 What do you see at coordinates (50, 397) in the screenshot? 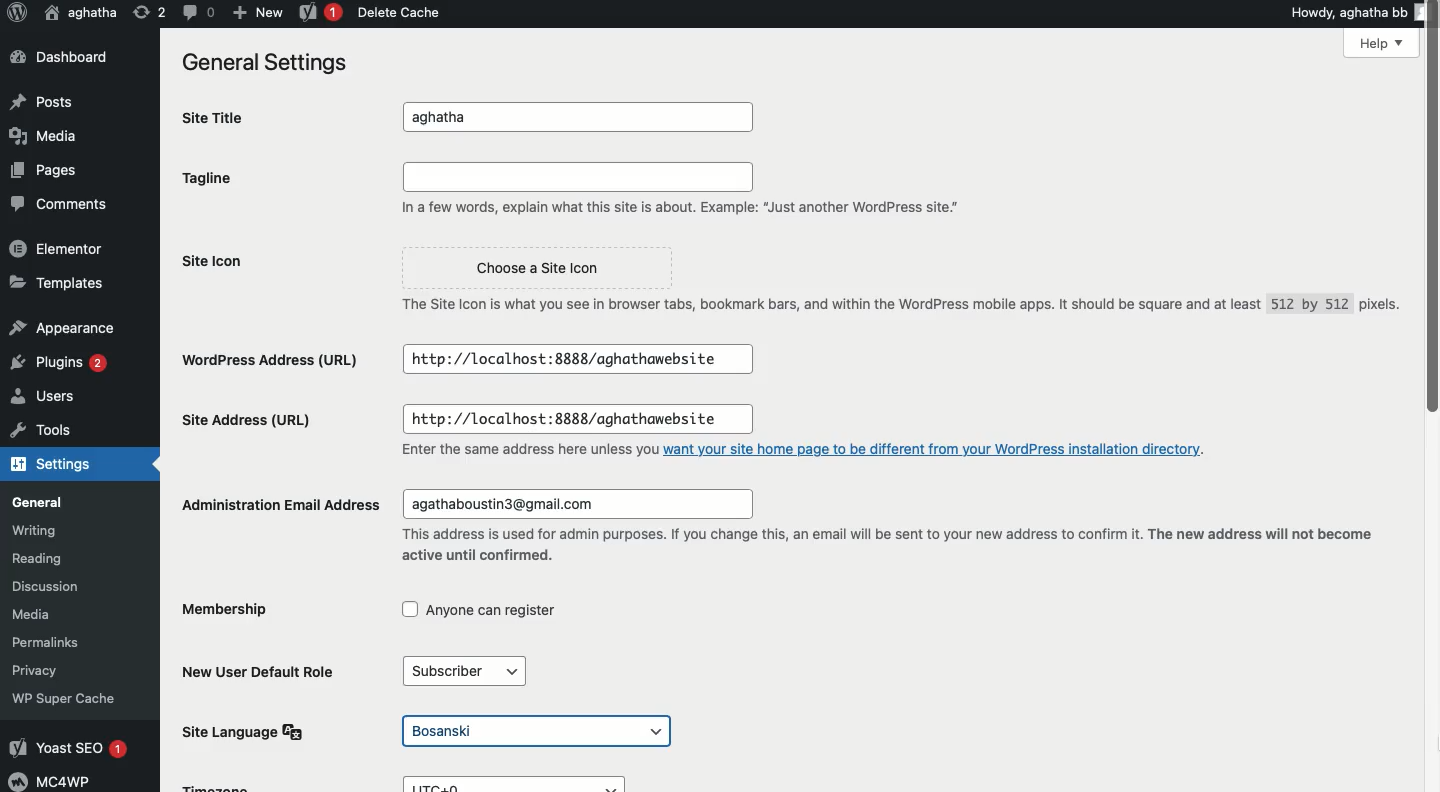
I see `Users` at bounding box center [50, 397].